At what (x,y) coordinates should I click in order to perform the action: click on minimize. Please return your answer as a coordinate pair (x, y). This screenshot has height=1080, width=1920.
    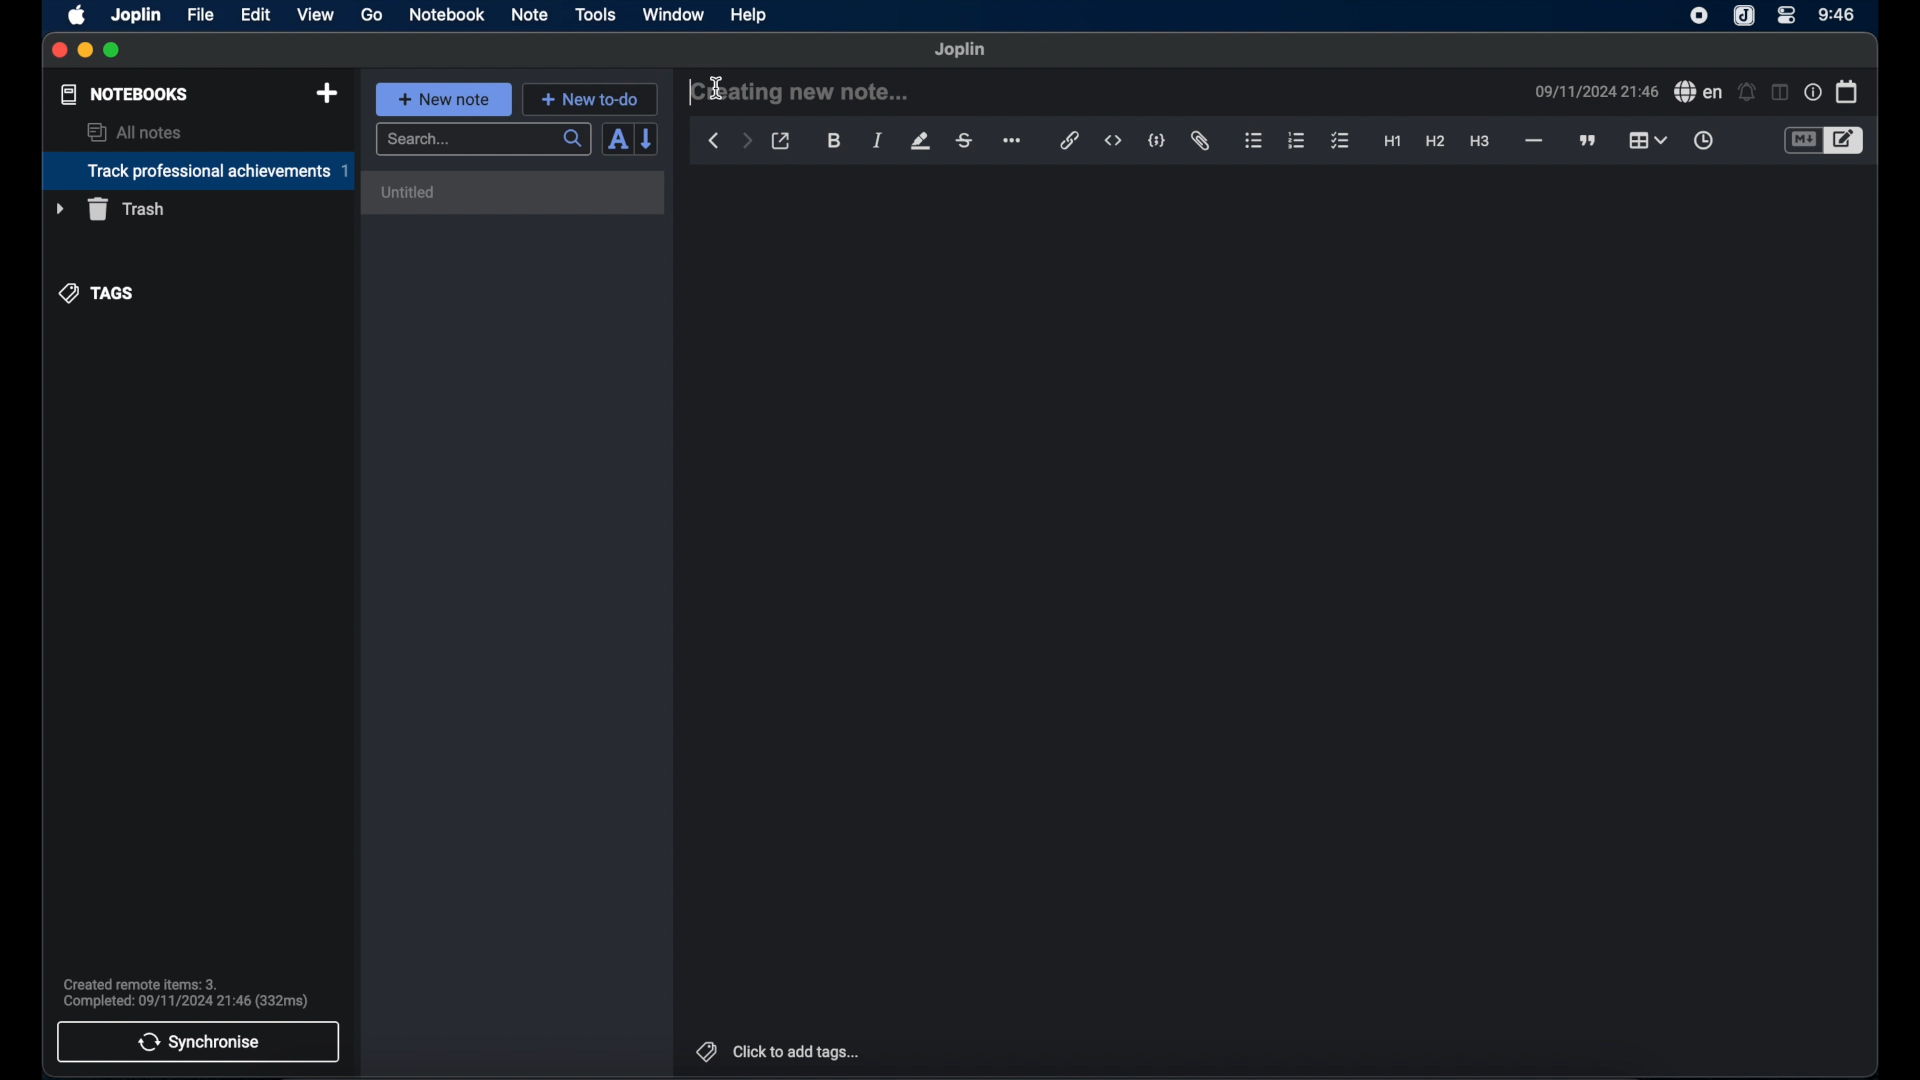
    Looking at the image, I should click on (86, 51).